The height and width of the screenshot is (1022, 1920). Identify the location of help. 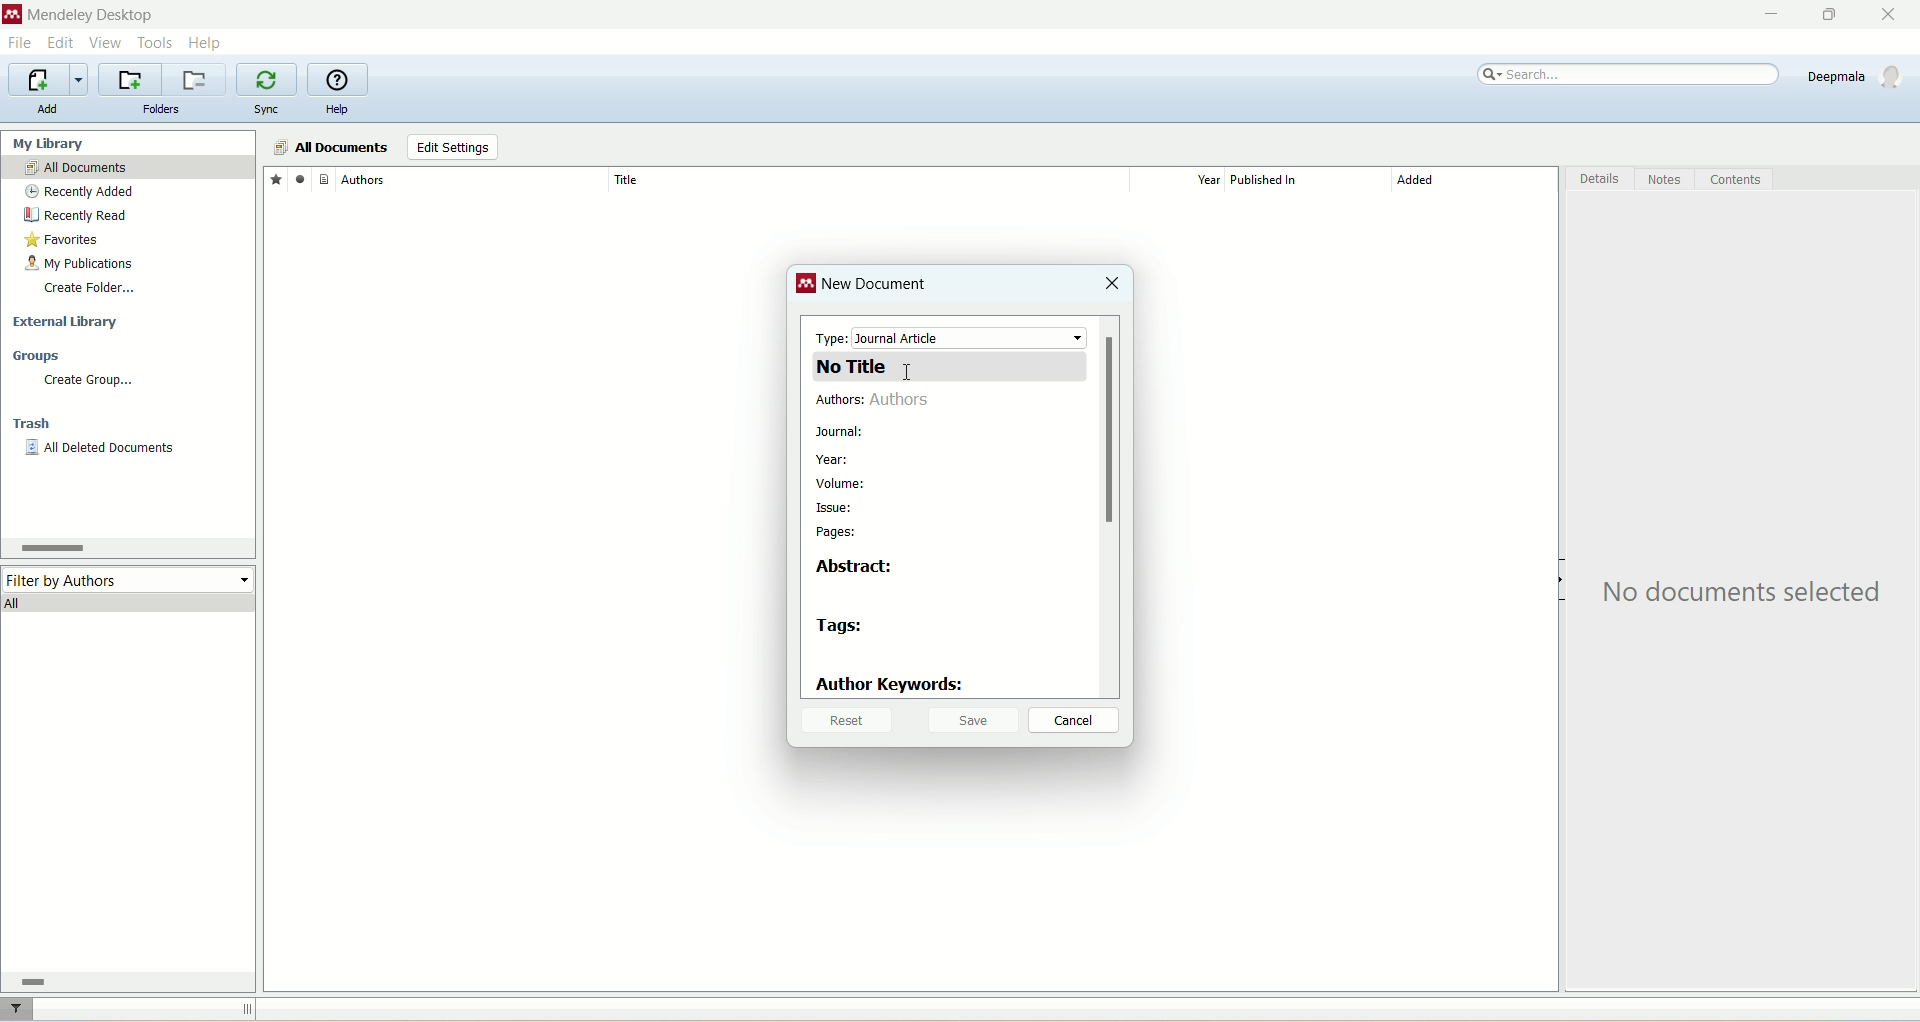
(207, 42).